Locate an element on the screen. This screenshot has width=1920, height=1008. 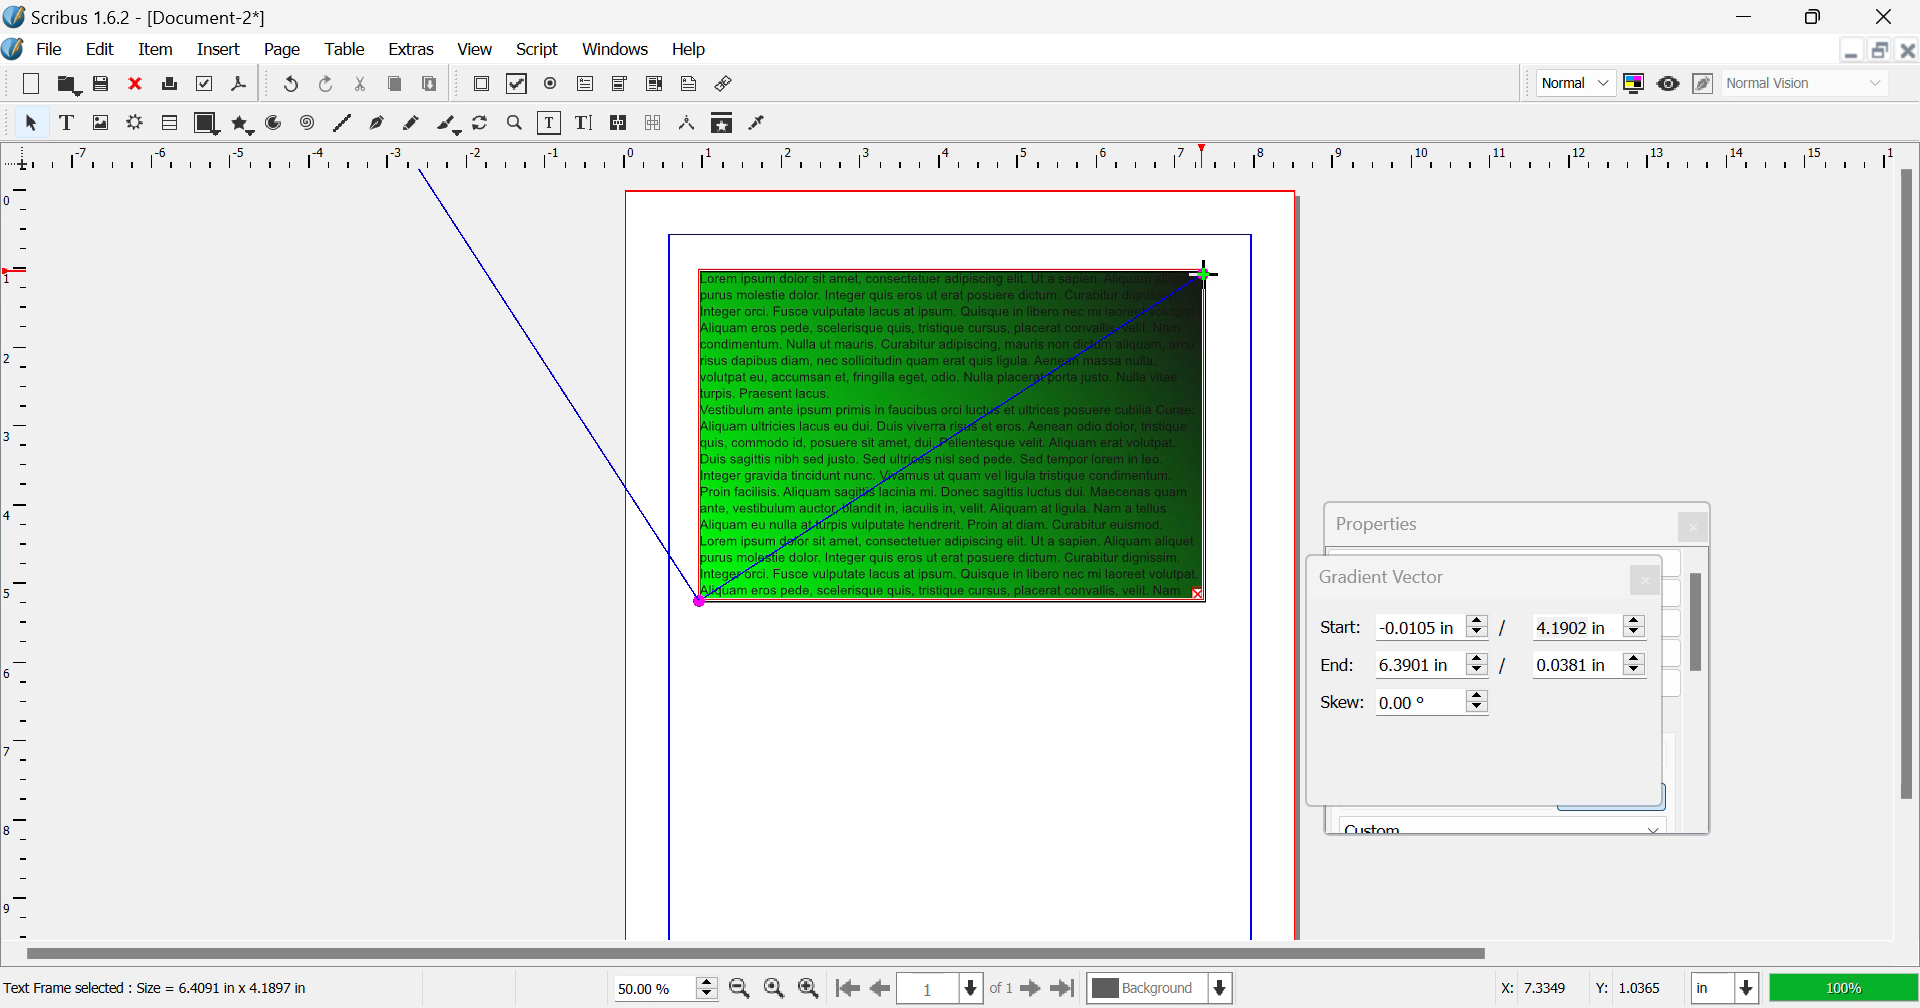
First Page is located at coordinates (845, 990).